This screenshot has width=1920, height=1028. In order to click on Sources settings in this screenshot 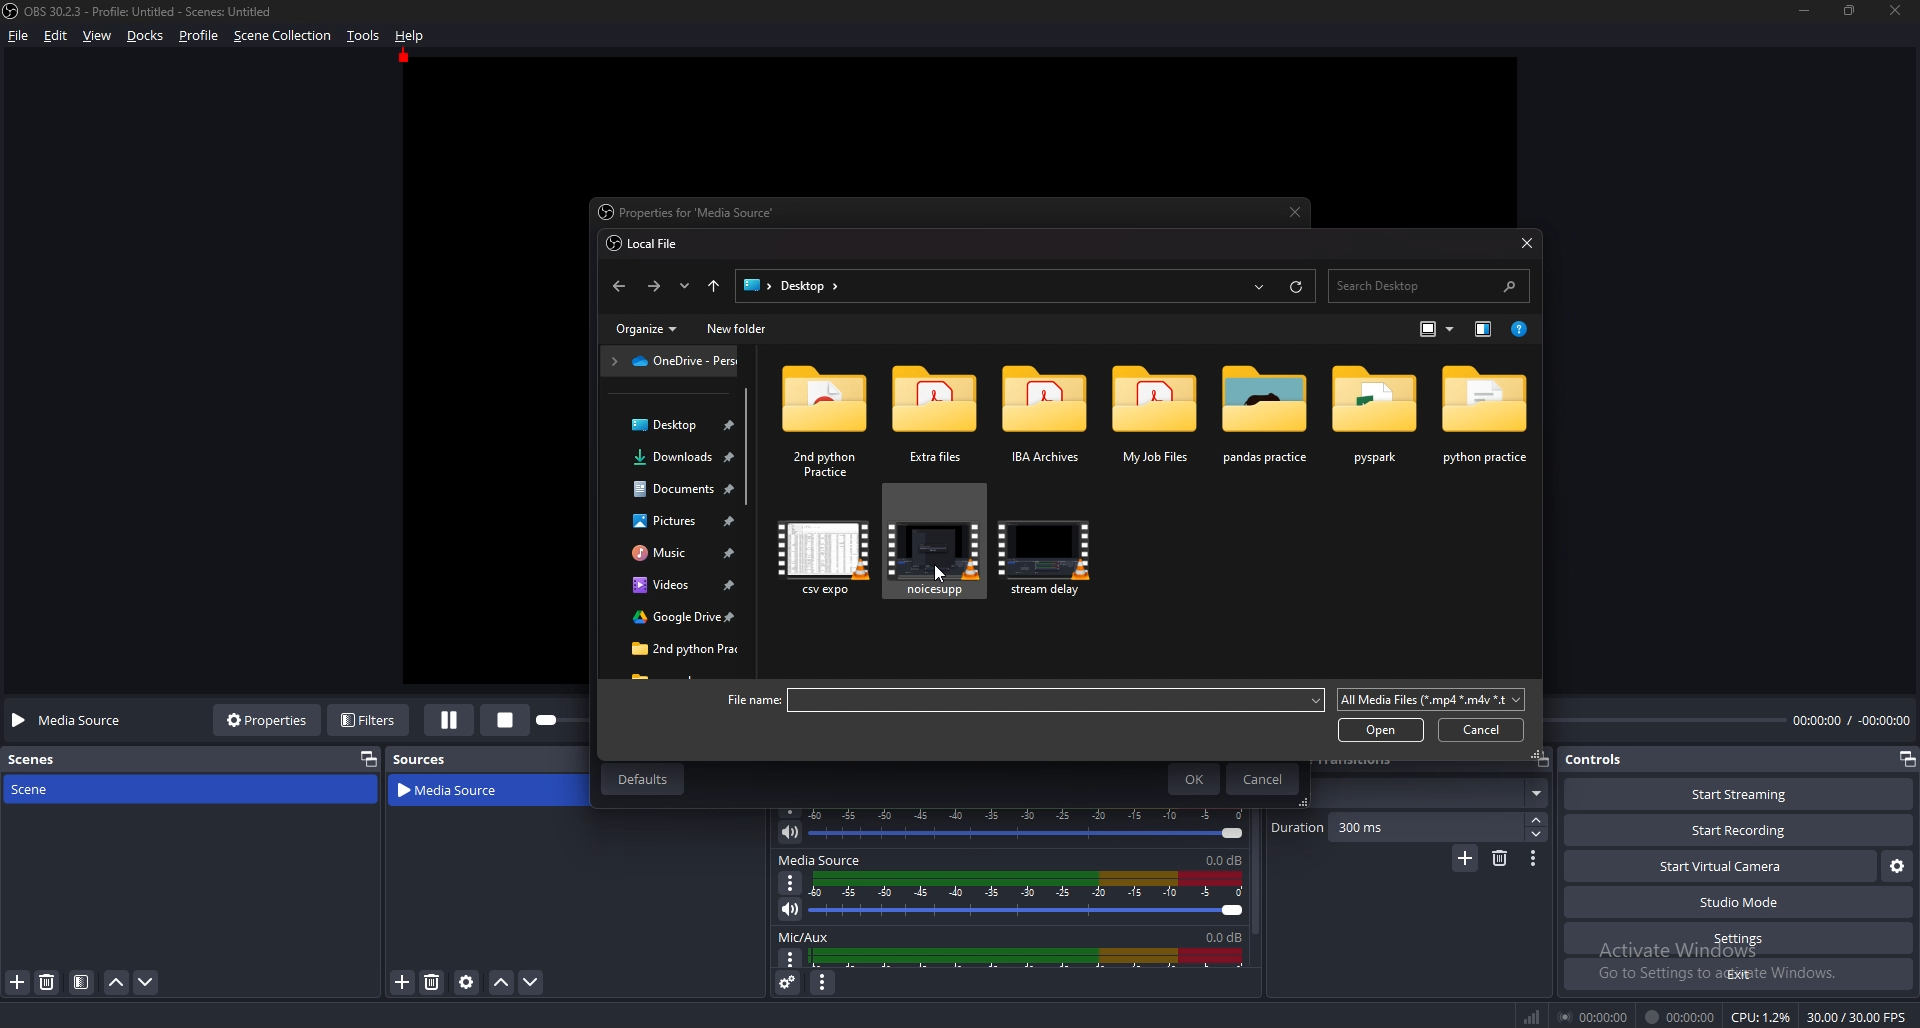, I will do `click(468, 982)`.